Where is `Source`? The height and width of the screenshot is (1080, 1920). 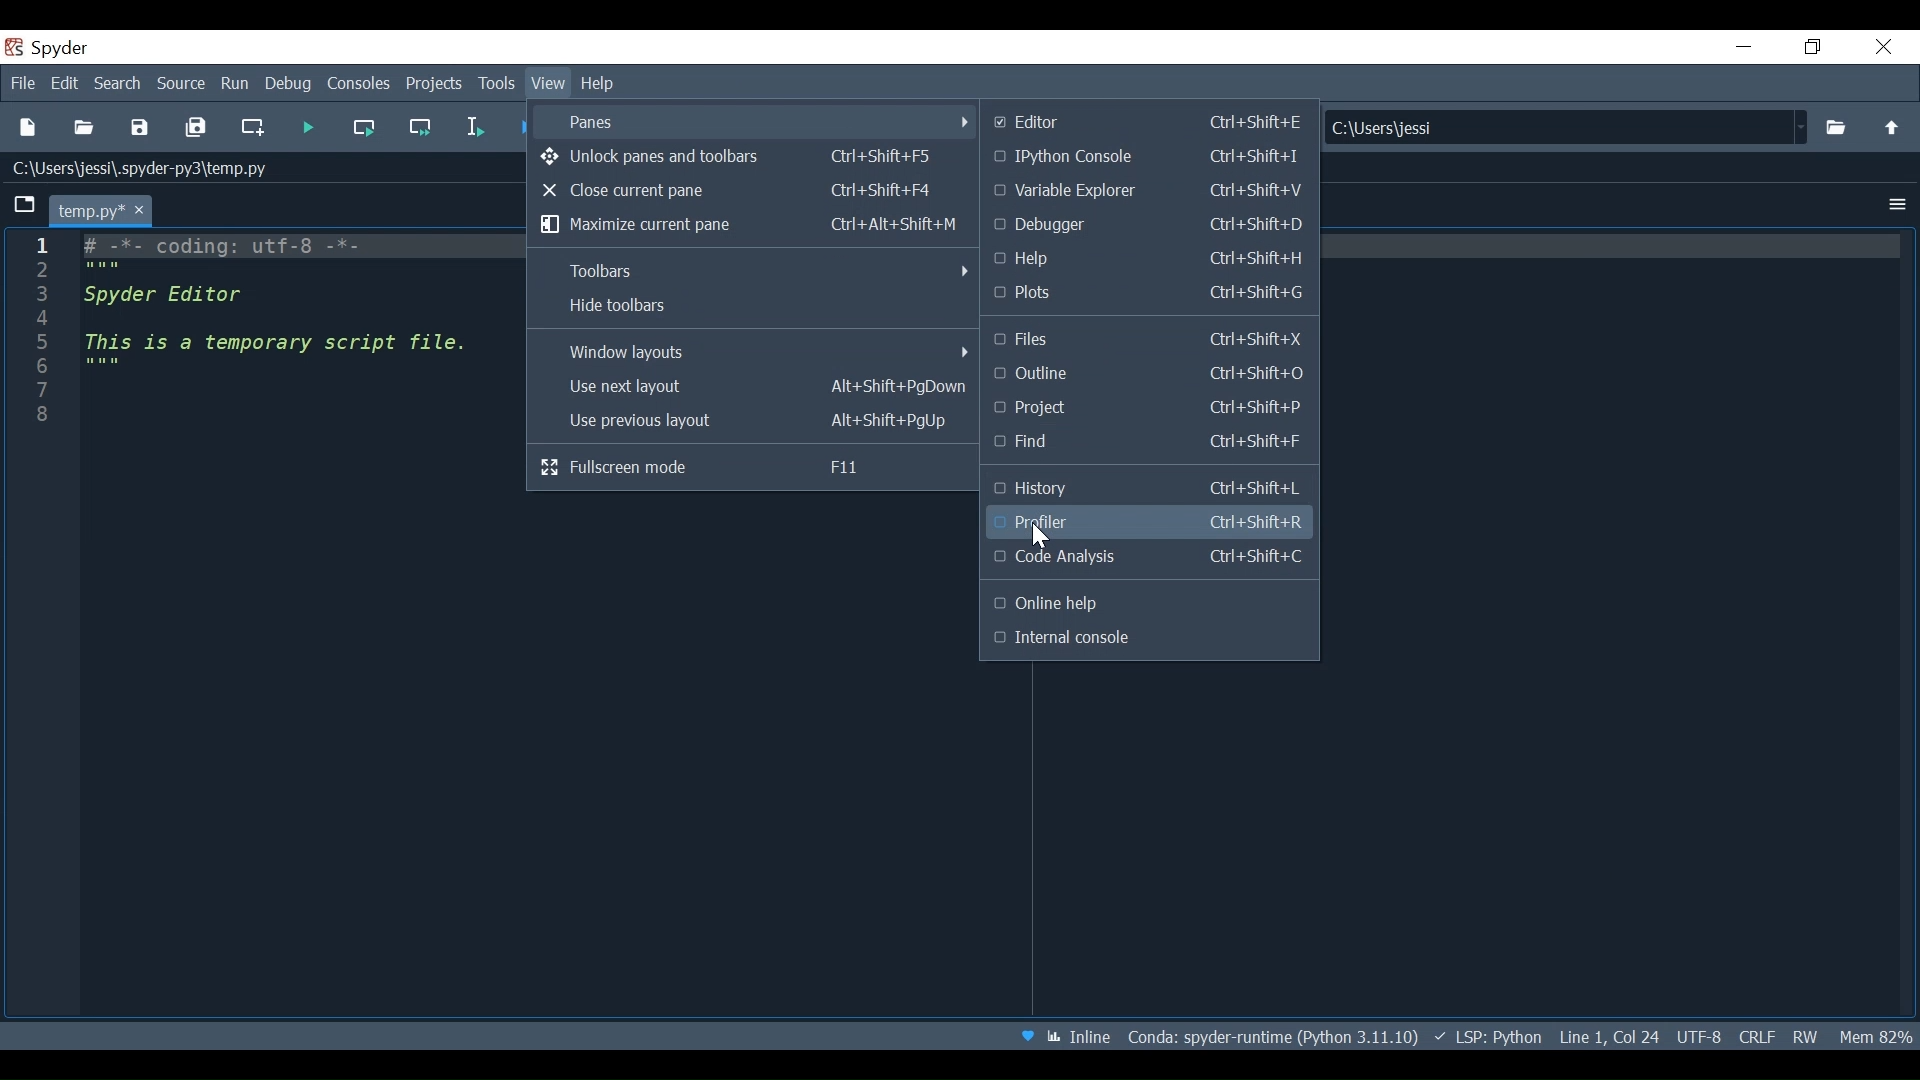
Source is located at coordinates (181, 84).